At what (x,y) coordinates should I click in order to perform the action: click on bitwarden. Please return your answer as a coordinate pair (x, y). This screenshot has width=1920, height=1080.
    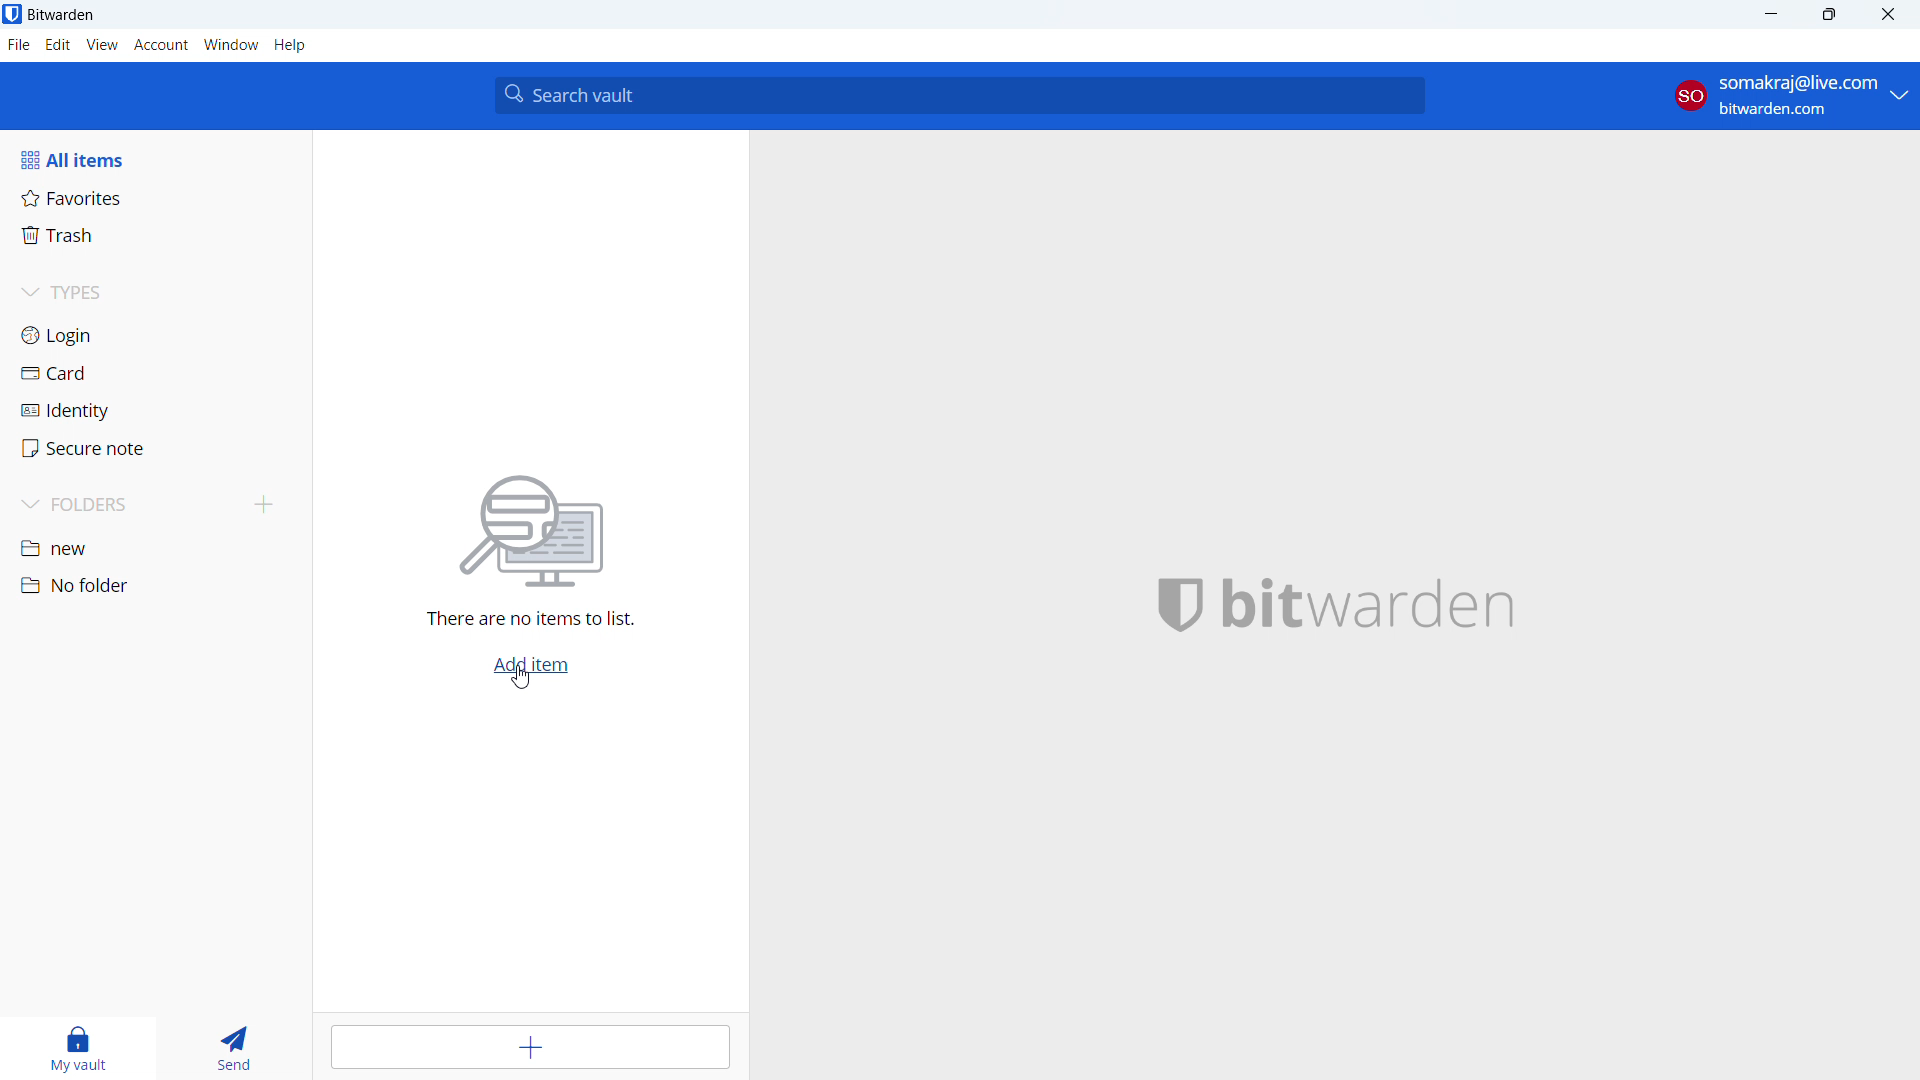
    Looking at the image, I should click on (1383, 607).